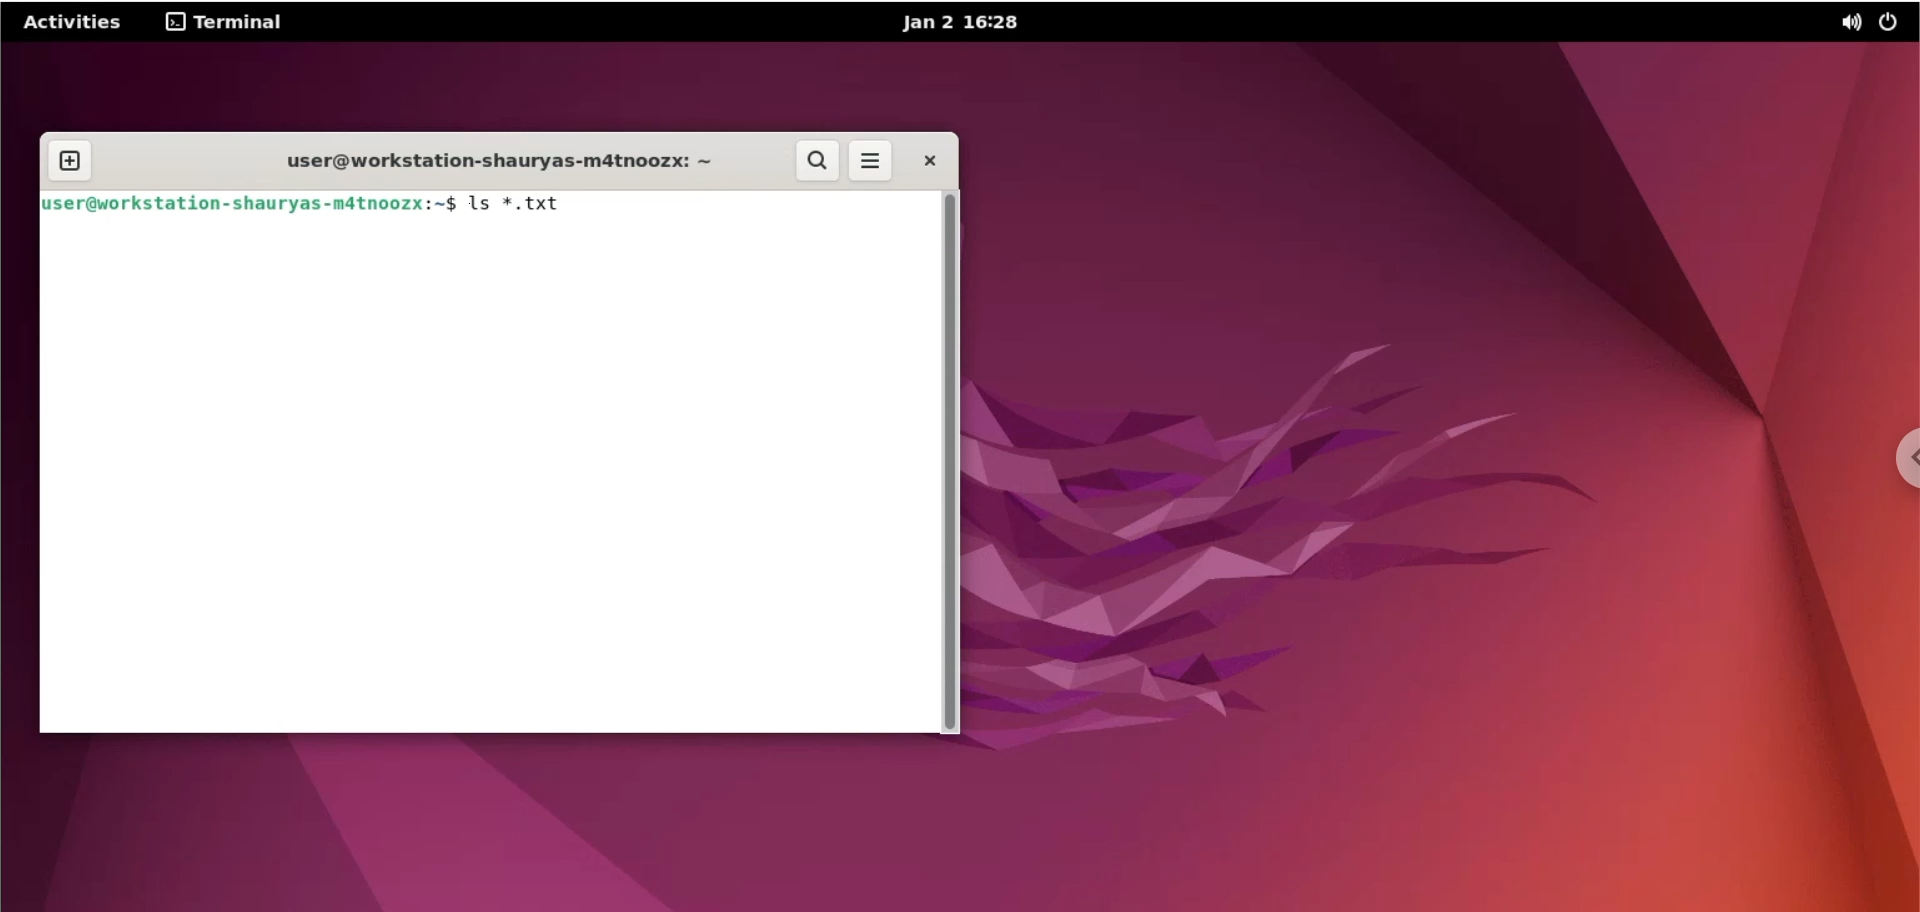  Describe the element at coordinates (1897, 469) in the screenshot. I see `chrome options` at that location.